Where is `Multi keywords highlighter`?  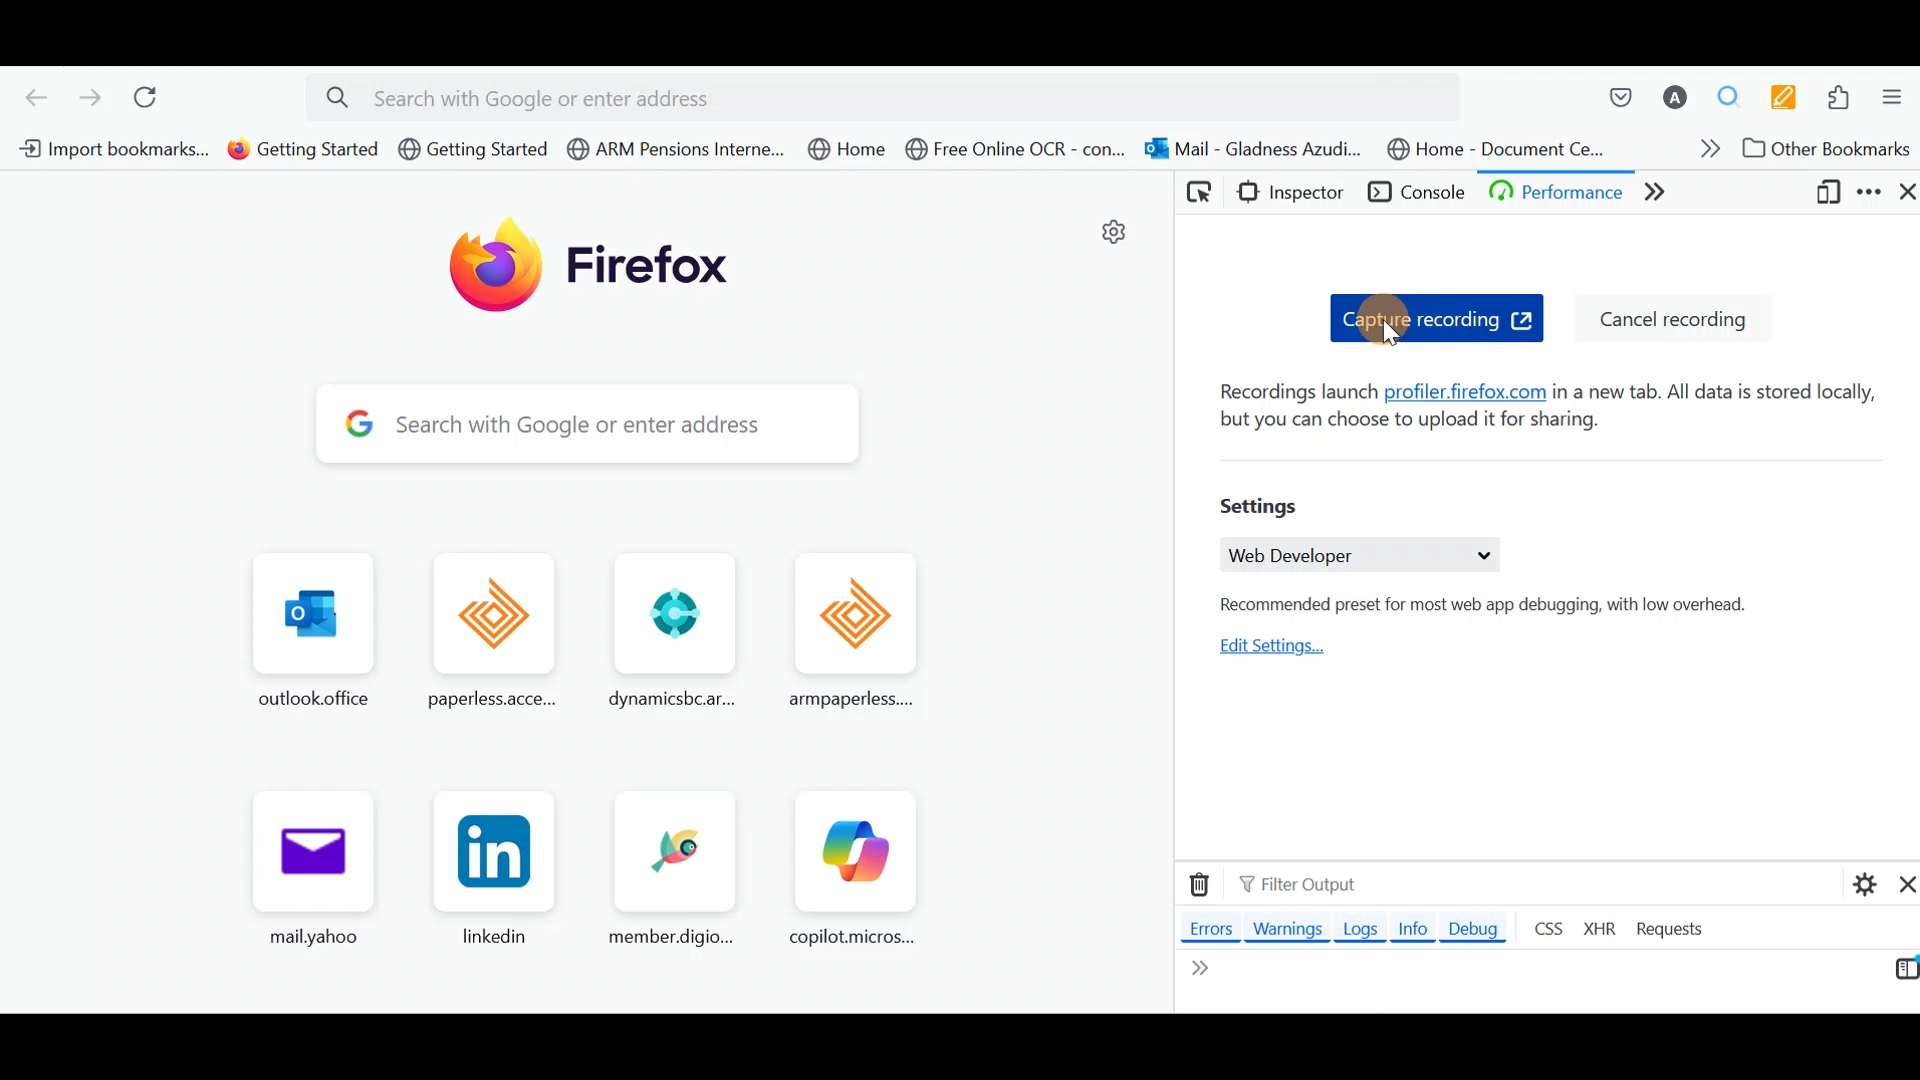
Multi keywords highlighter is located at coordinates (1790, 97).